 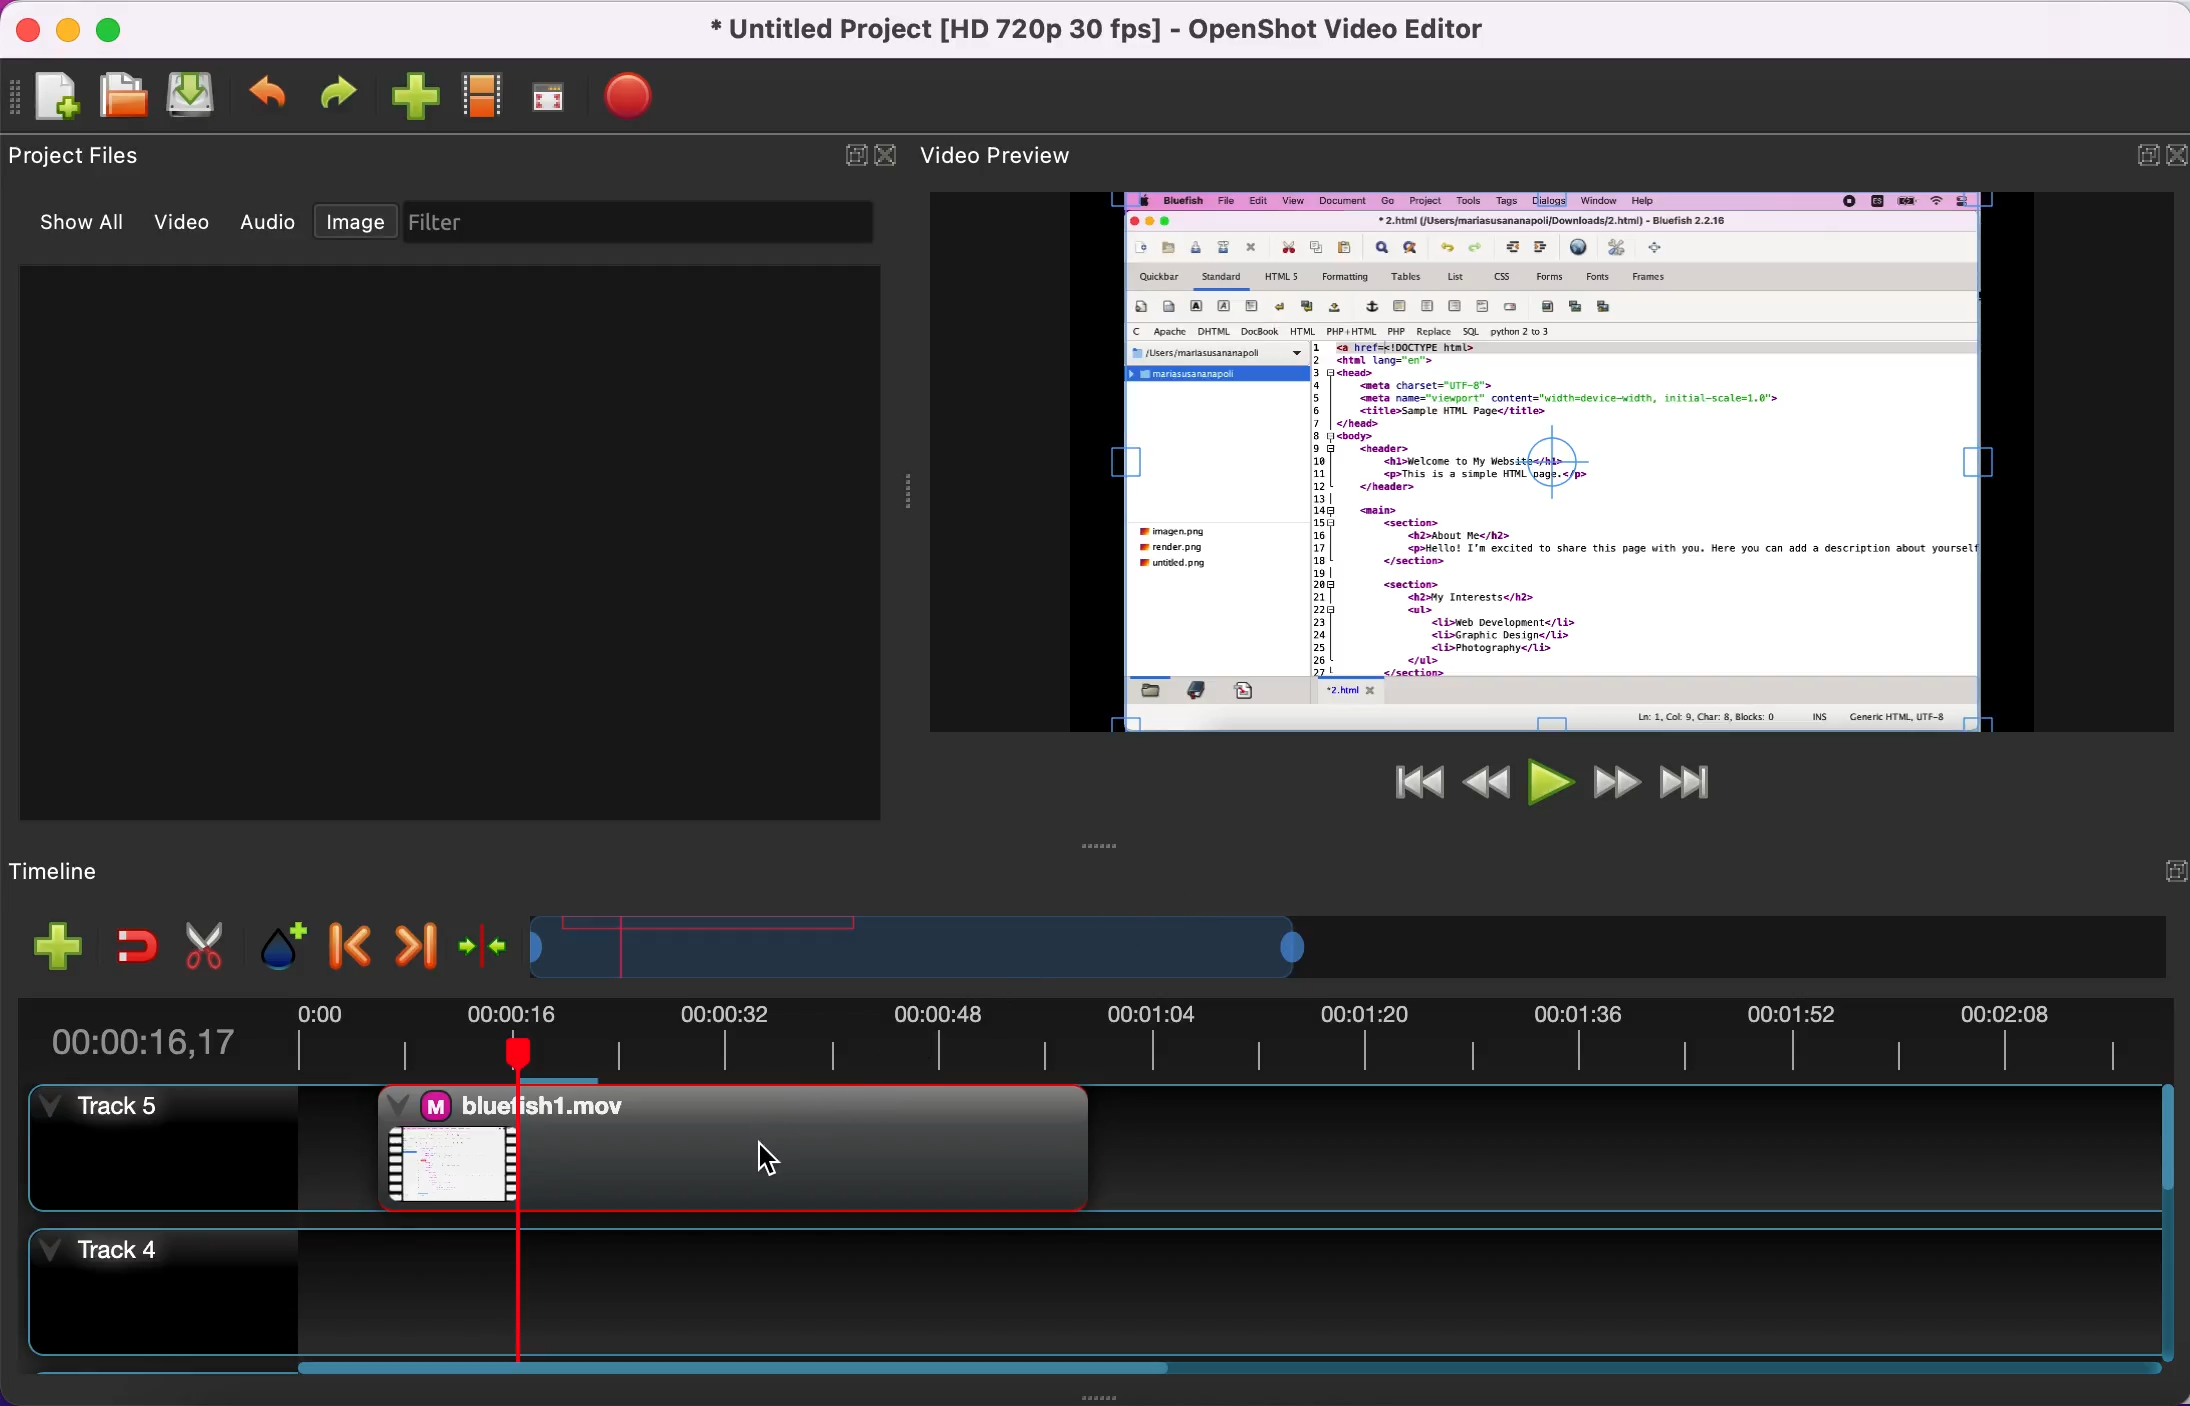 I want to click on video preview, so click(x=1016, y=152).